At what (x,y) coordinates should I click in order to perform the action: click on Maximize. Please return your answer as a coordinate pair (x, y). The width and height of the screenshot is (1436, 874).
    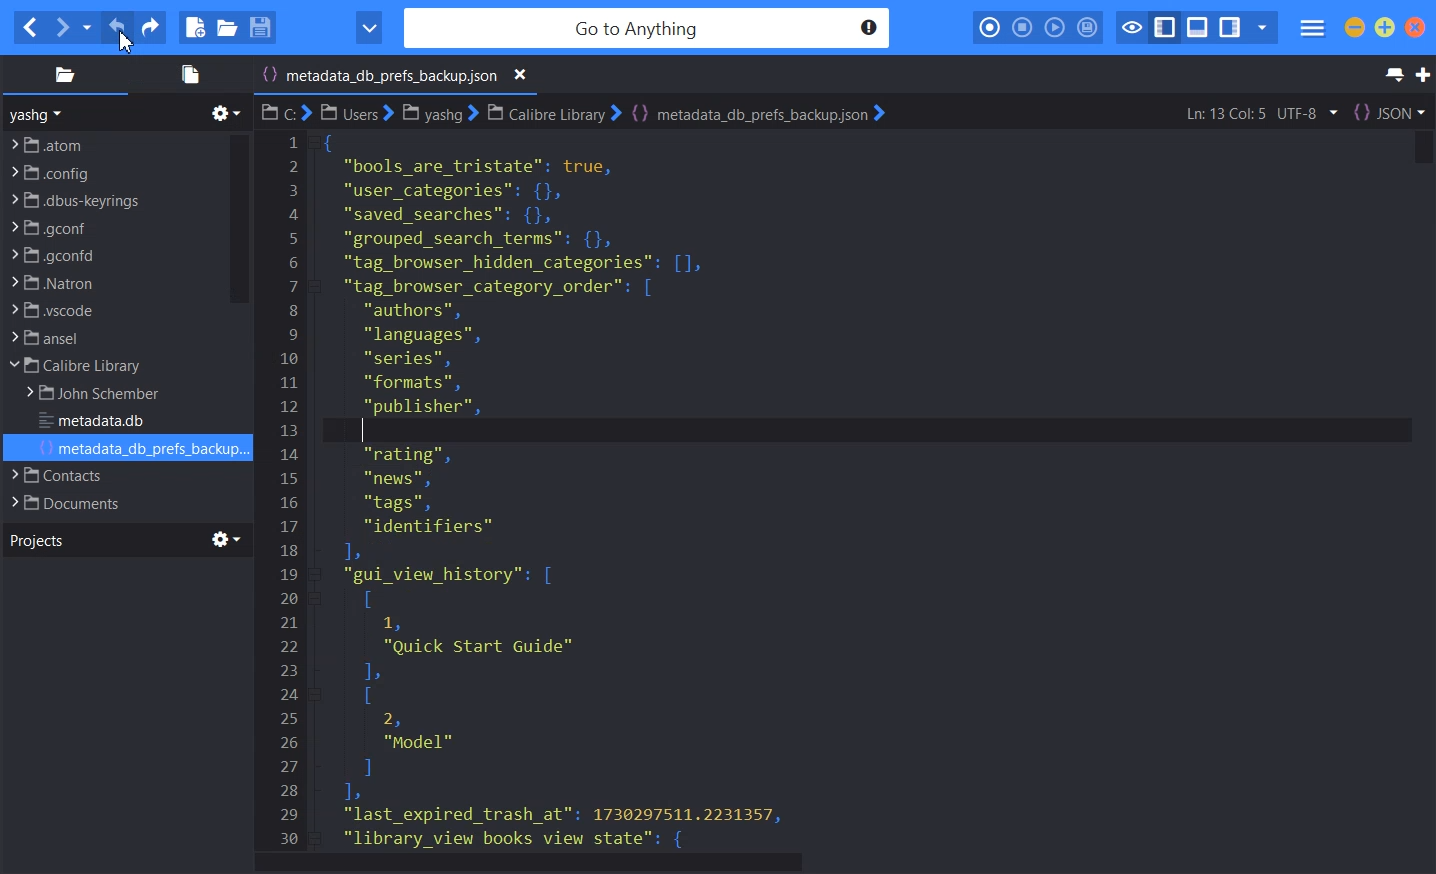
    Looking at the image, I should click on (1385, 27).